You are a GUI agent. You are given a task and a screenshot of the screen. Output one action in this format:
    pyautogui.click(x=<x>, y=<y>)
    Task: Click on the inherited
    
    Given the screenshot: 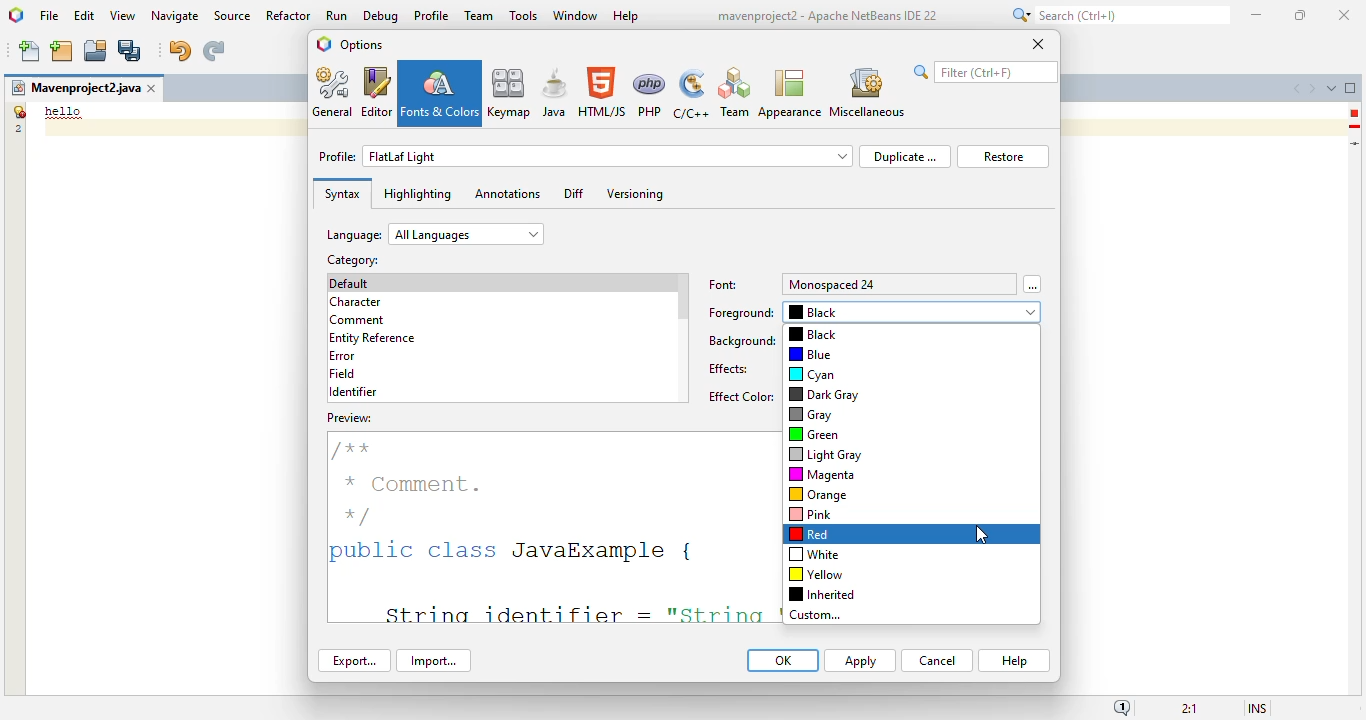 What is the action you would take?
    pyautogui.click(x=823, y=594)
    